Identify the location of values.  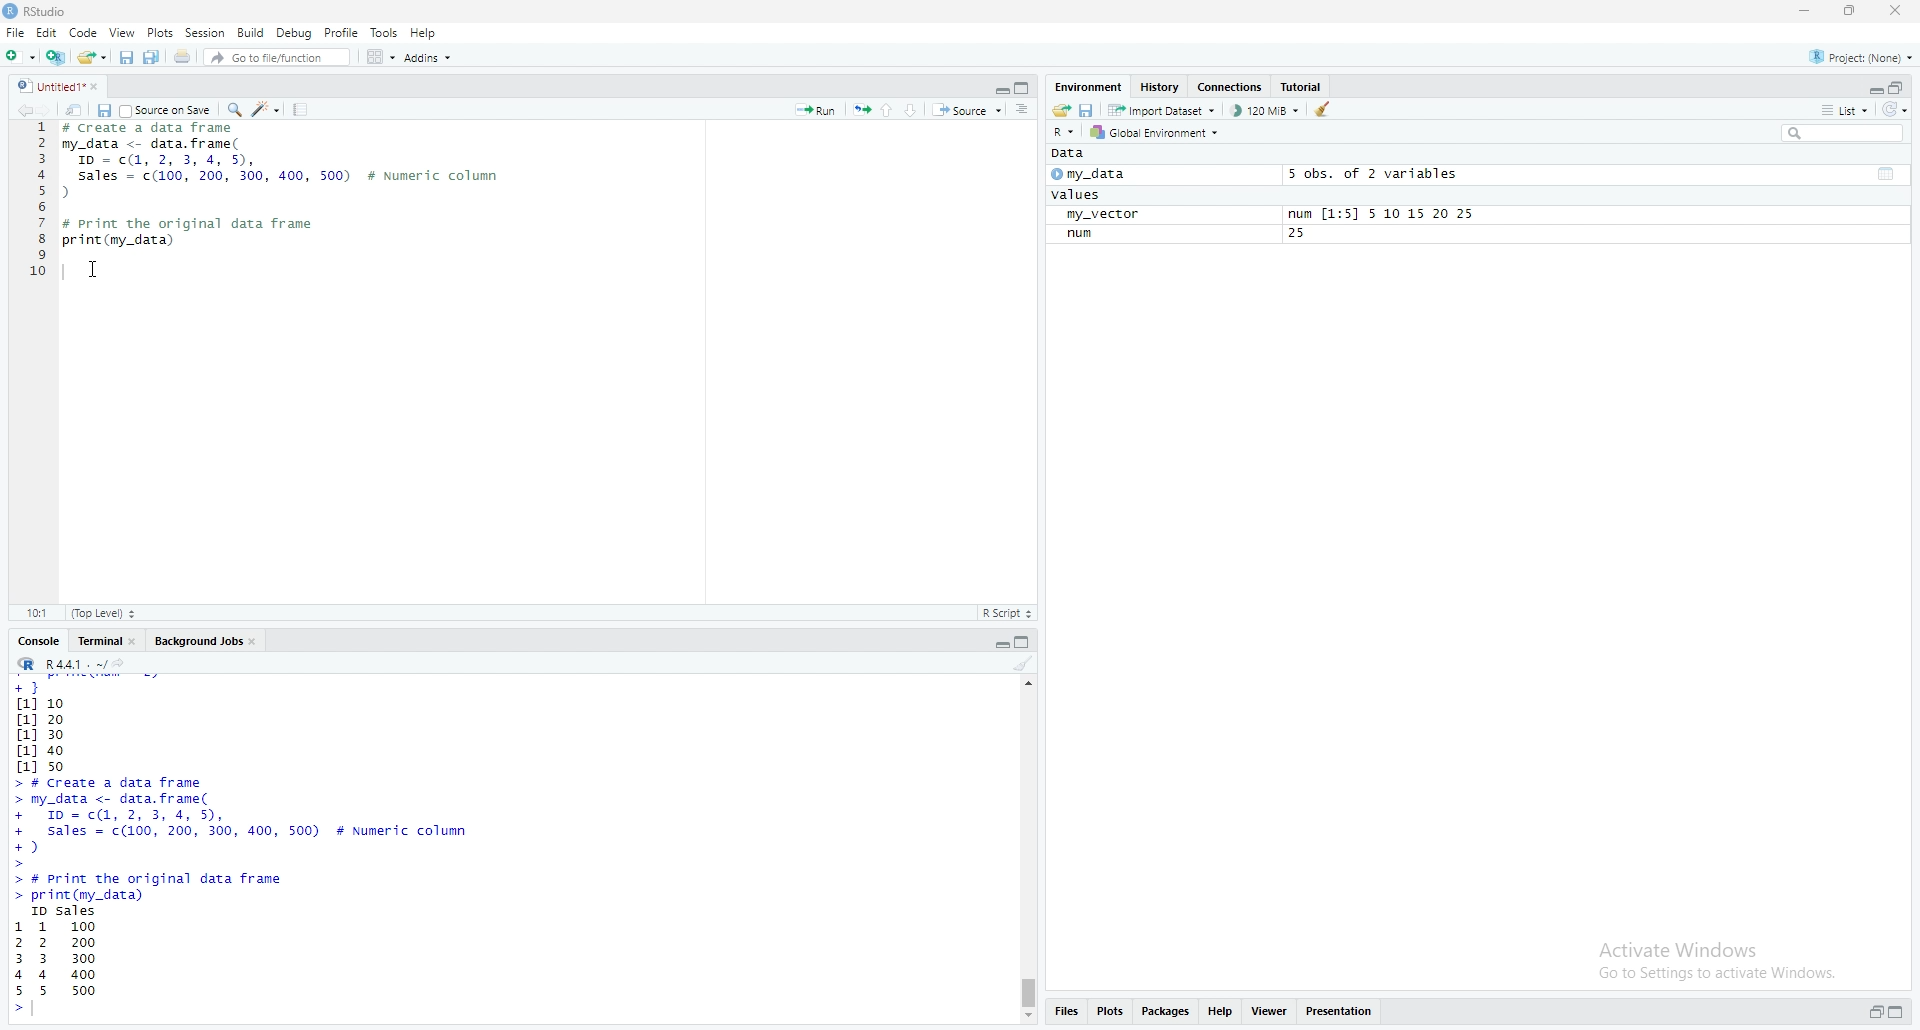
(1076, 196).